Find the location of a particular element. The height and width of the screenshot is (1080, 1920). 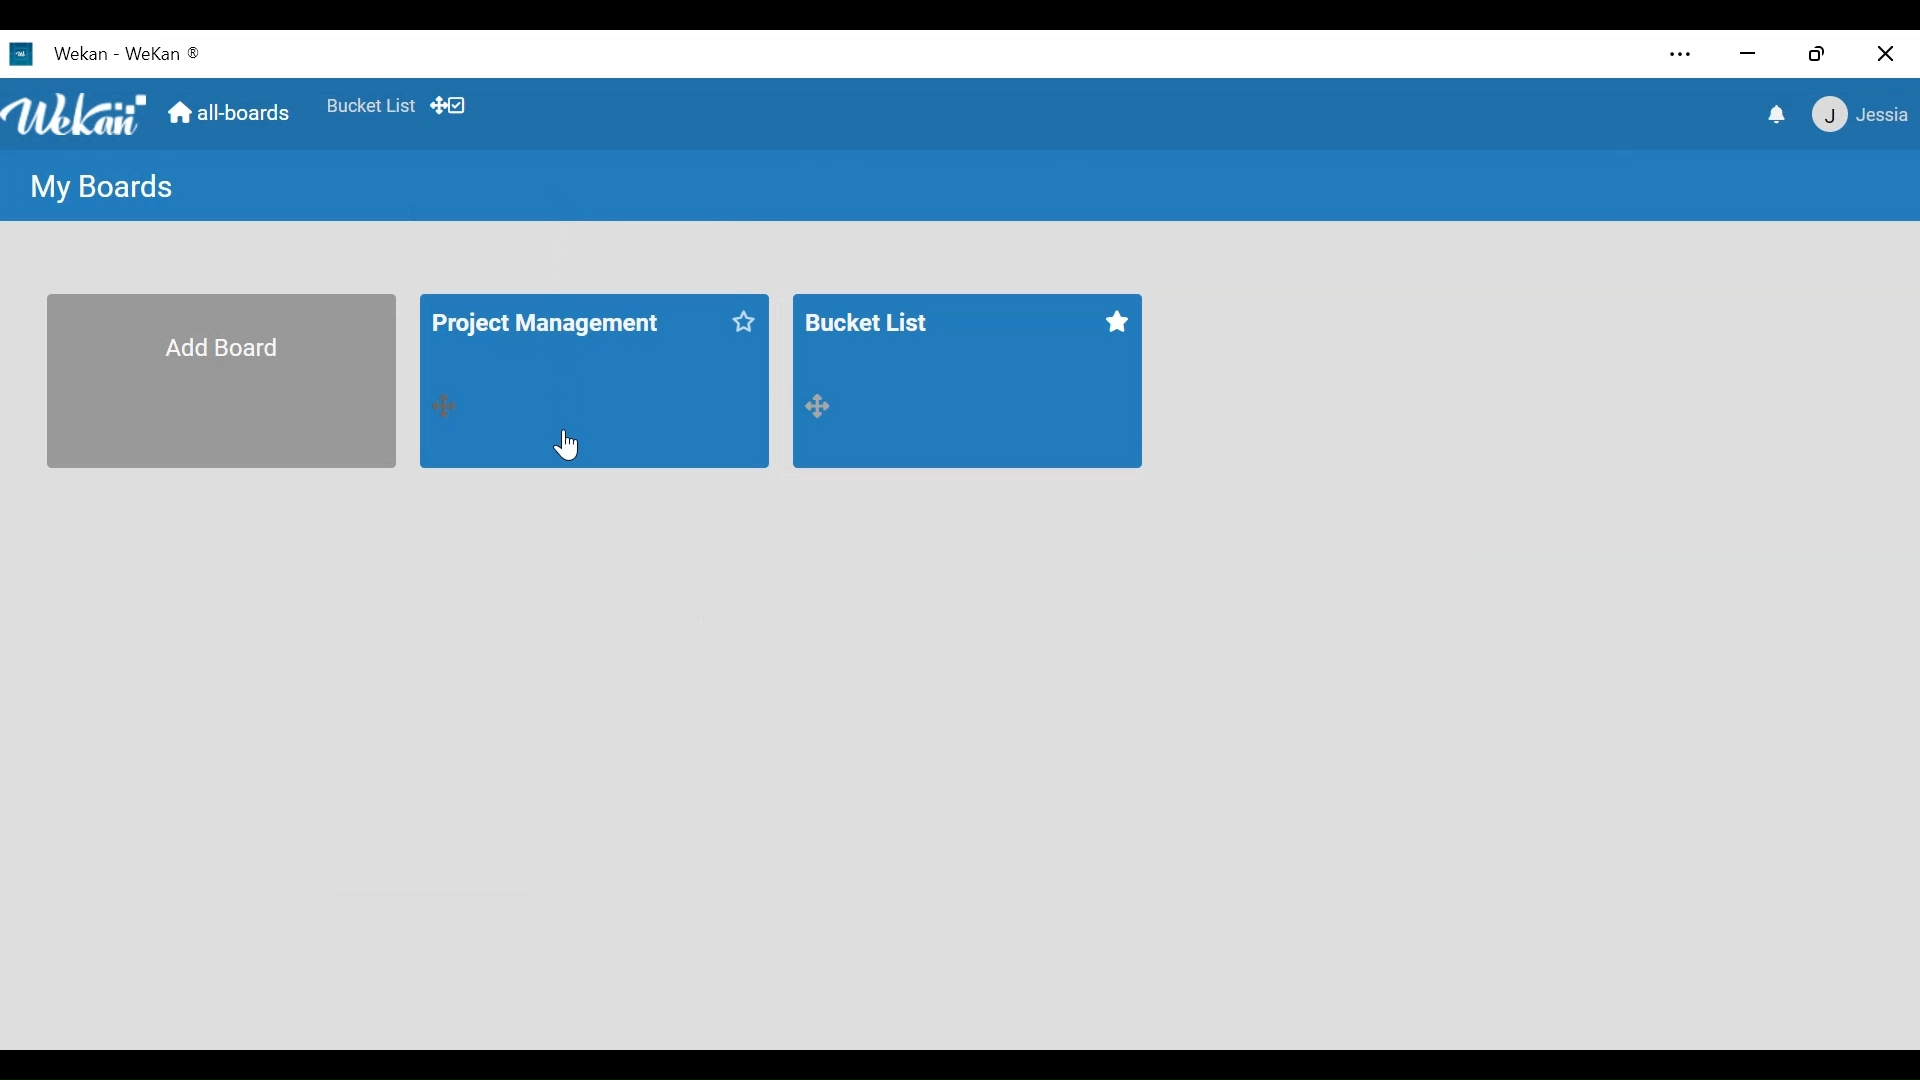

Favorites is located at coordinates (745, 321).